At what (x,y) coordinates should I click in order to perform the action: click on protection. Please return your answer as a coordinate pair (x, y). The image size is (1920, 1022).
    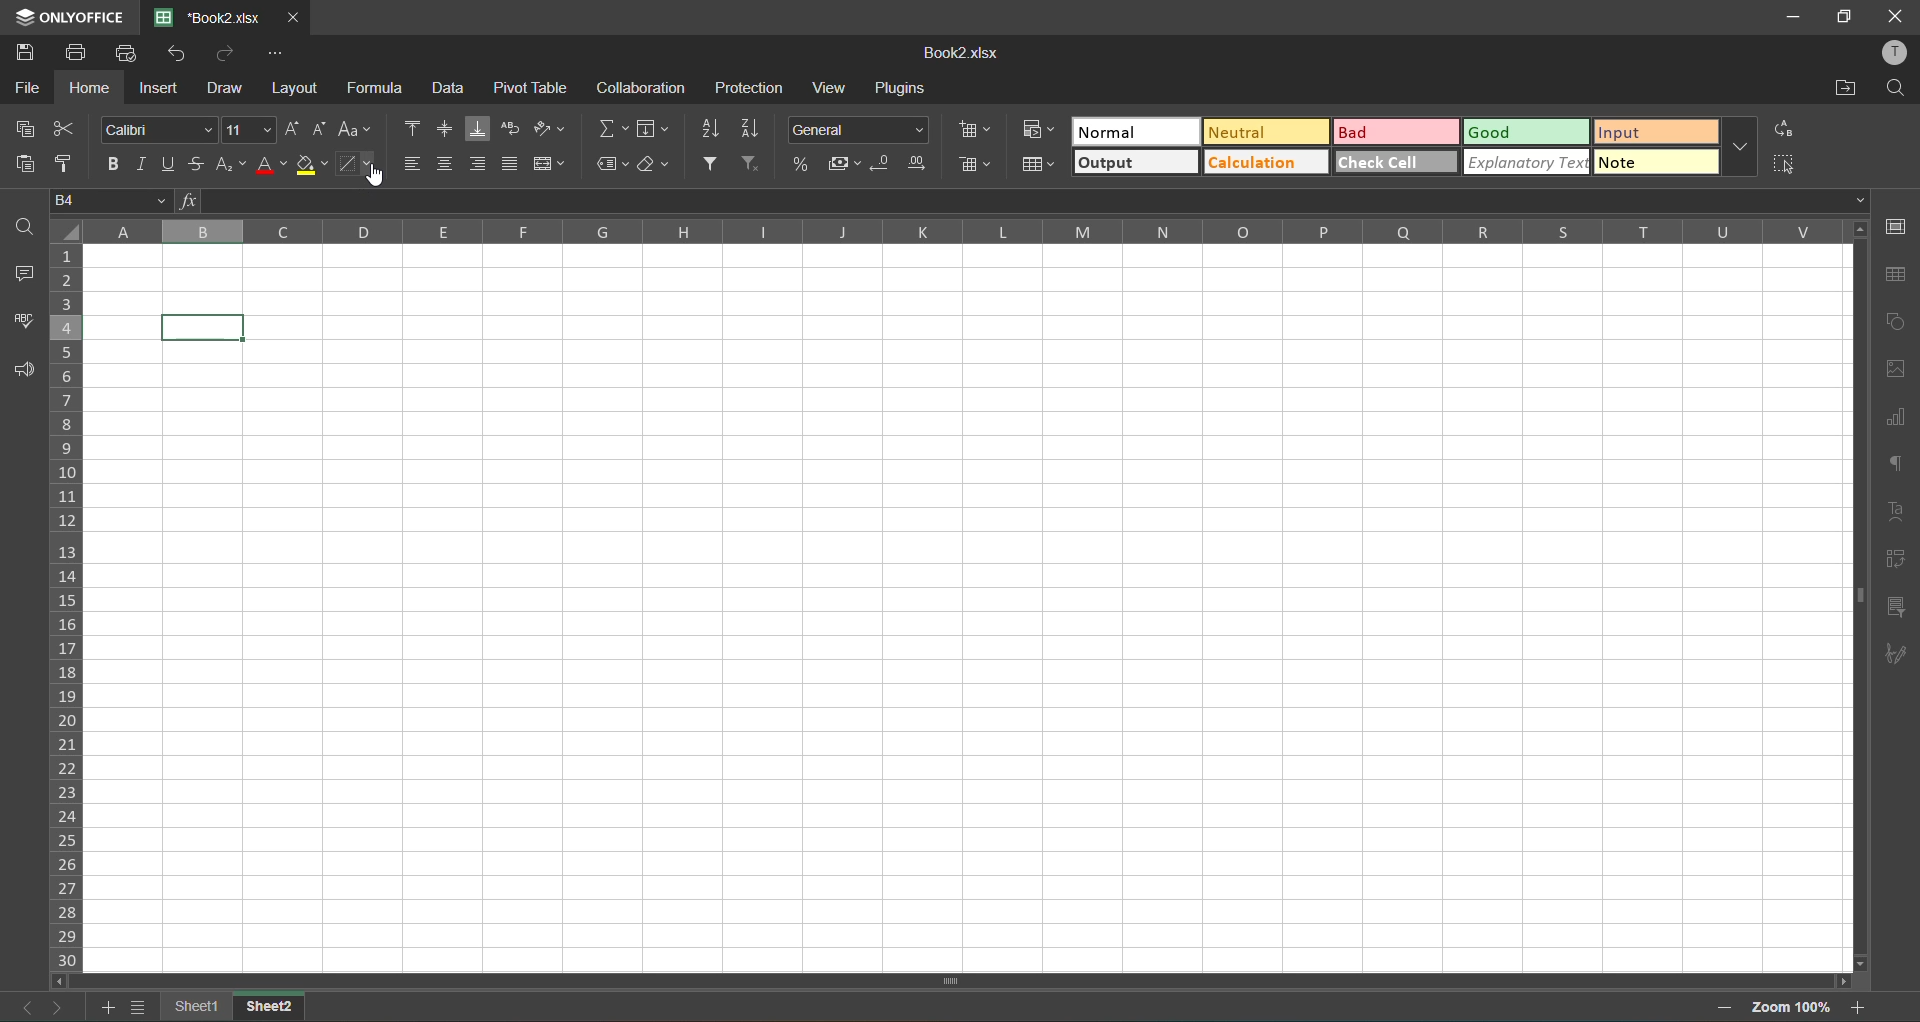
    Looking at the image, I should click on (746, 89).